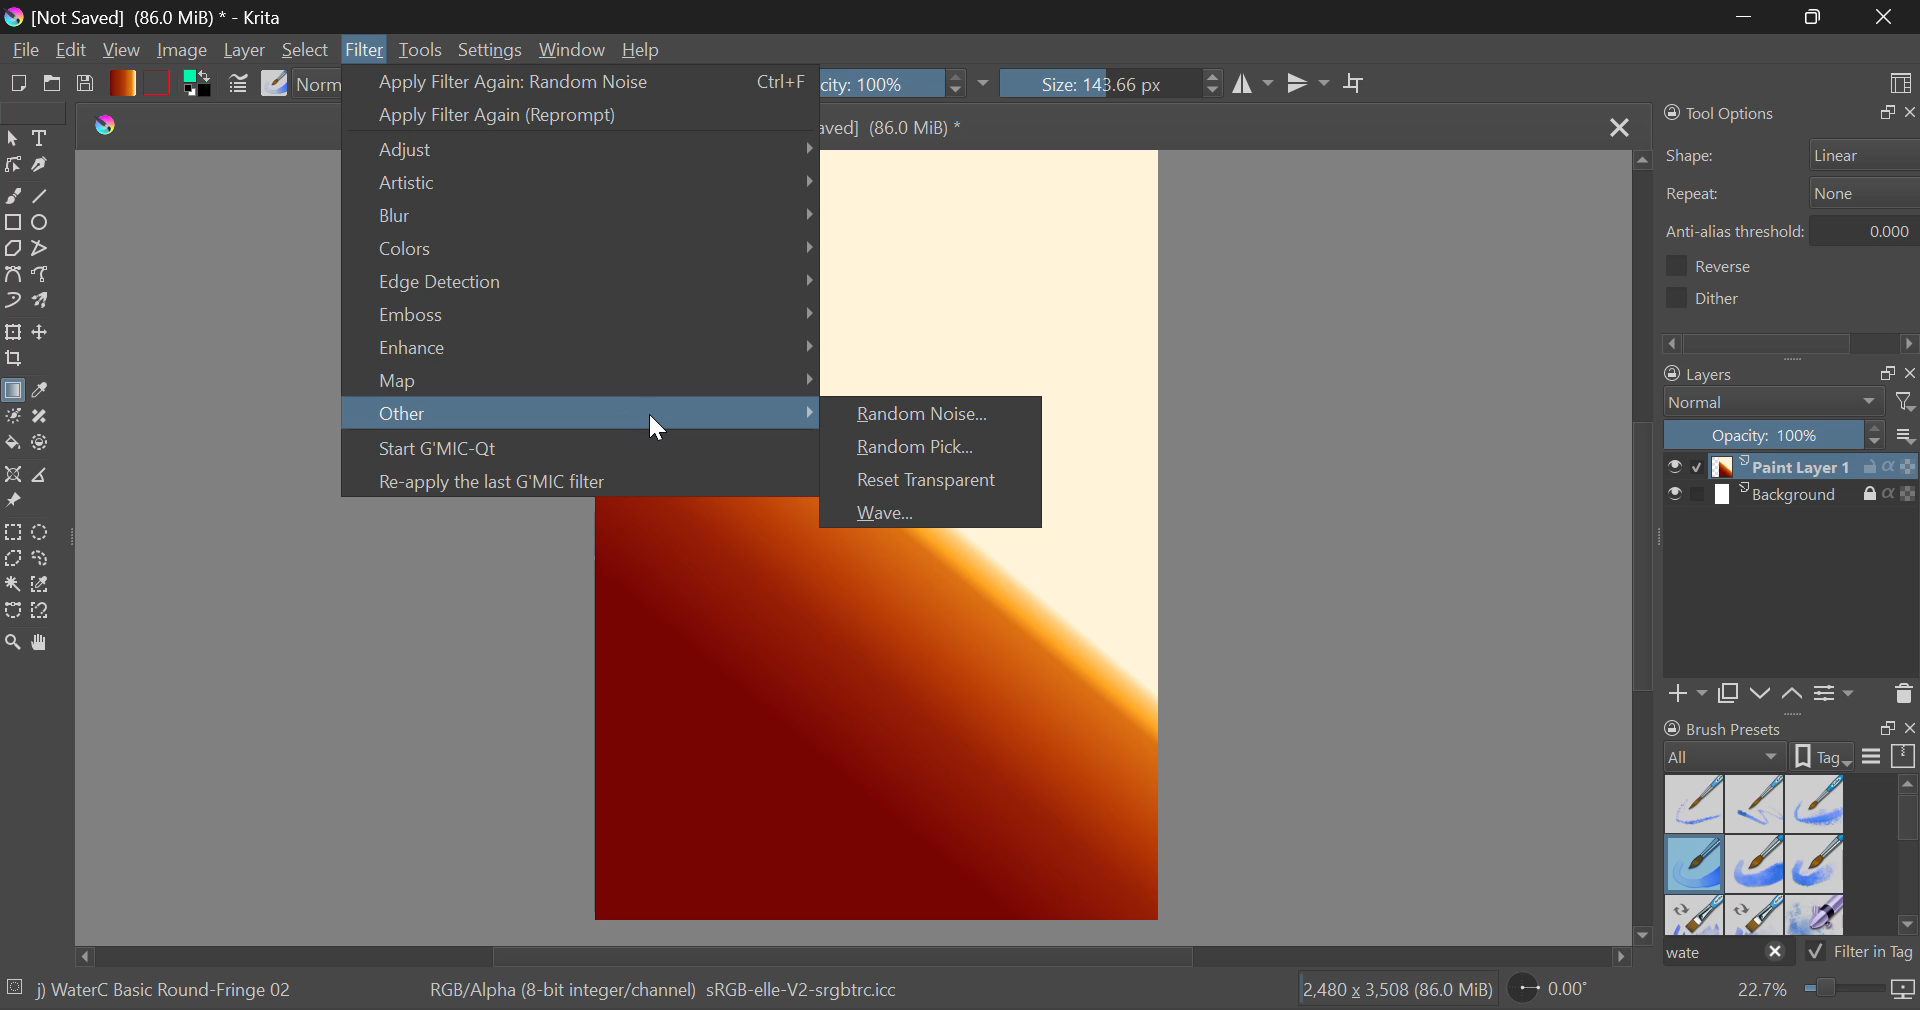 The height and width of the screenshot is (1010, 1920). I want to click on close, so click(1908, 113).